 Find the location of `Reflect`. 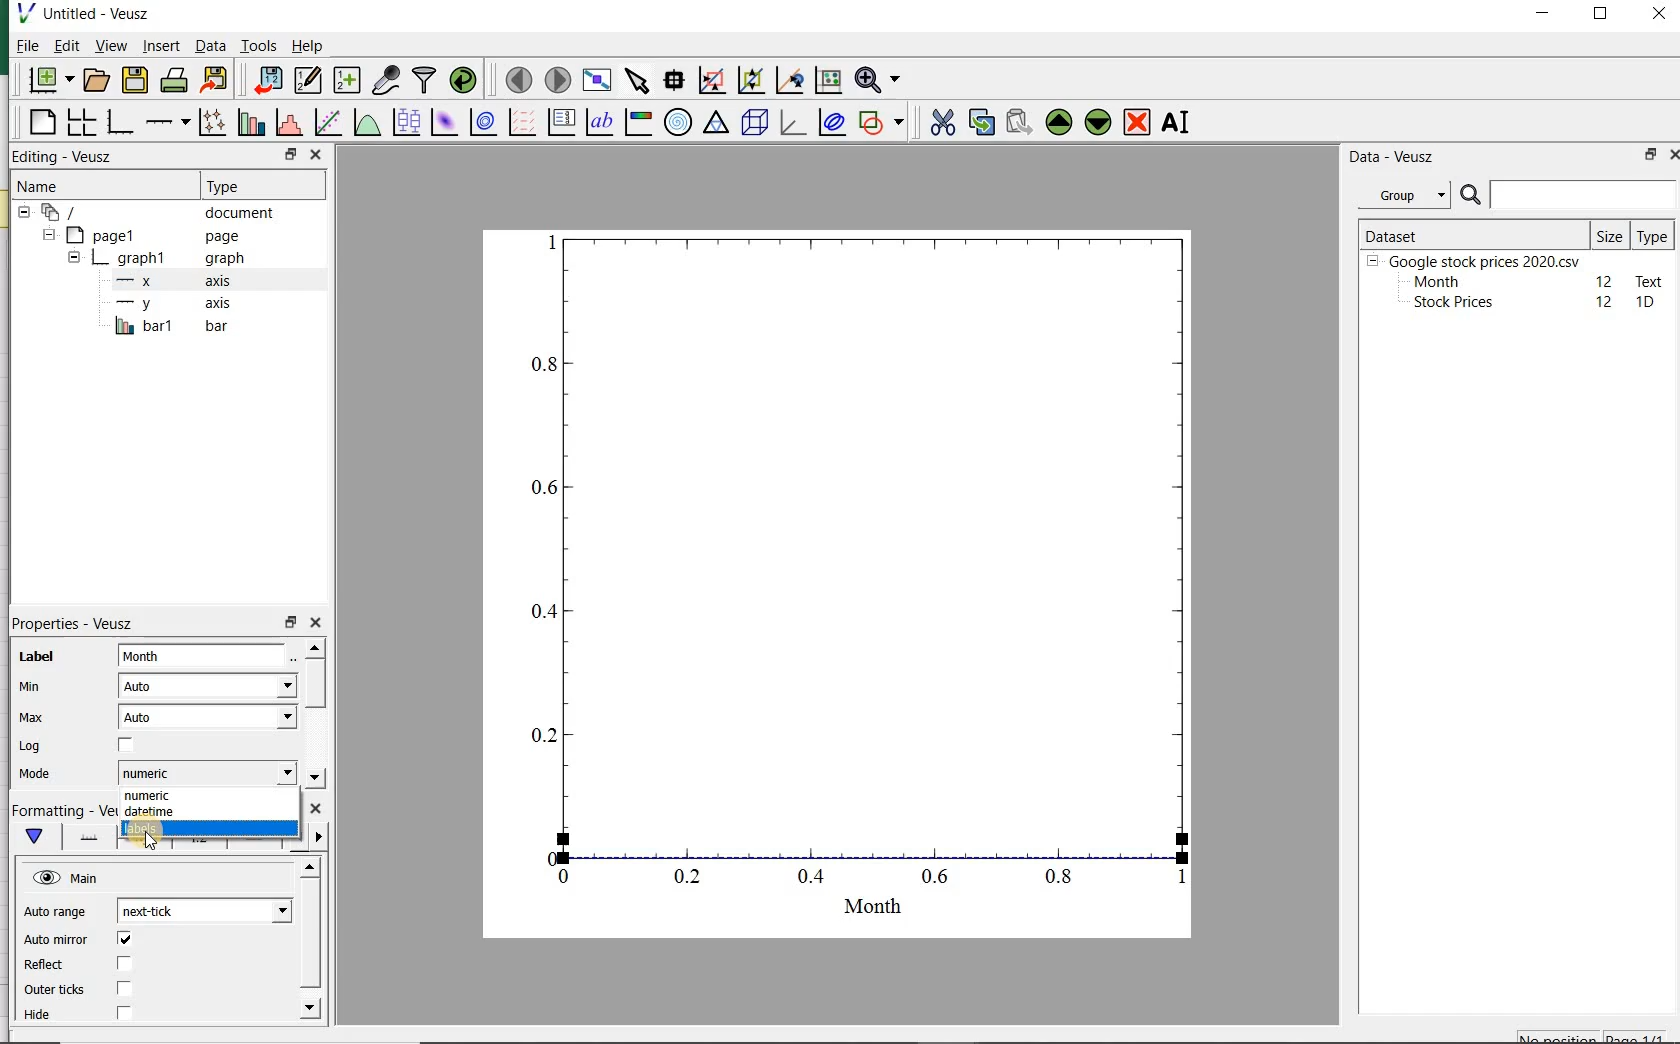

Reflect is located at coordinates (47, 965).